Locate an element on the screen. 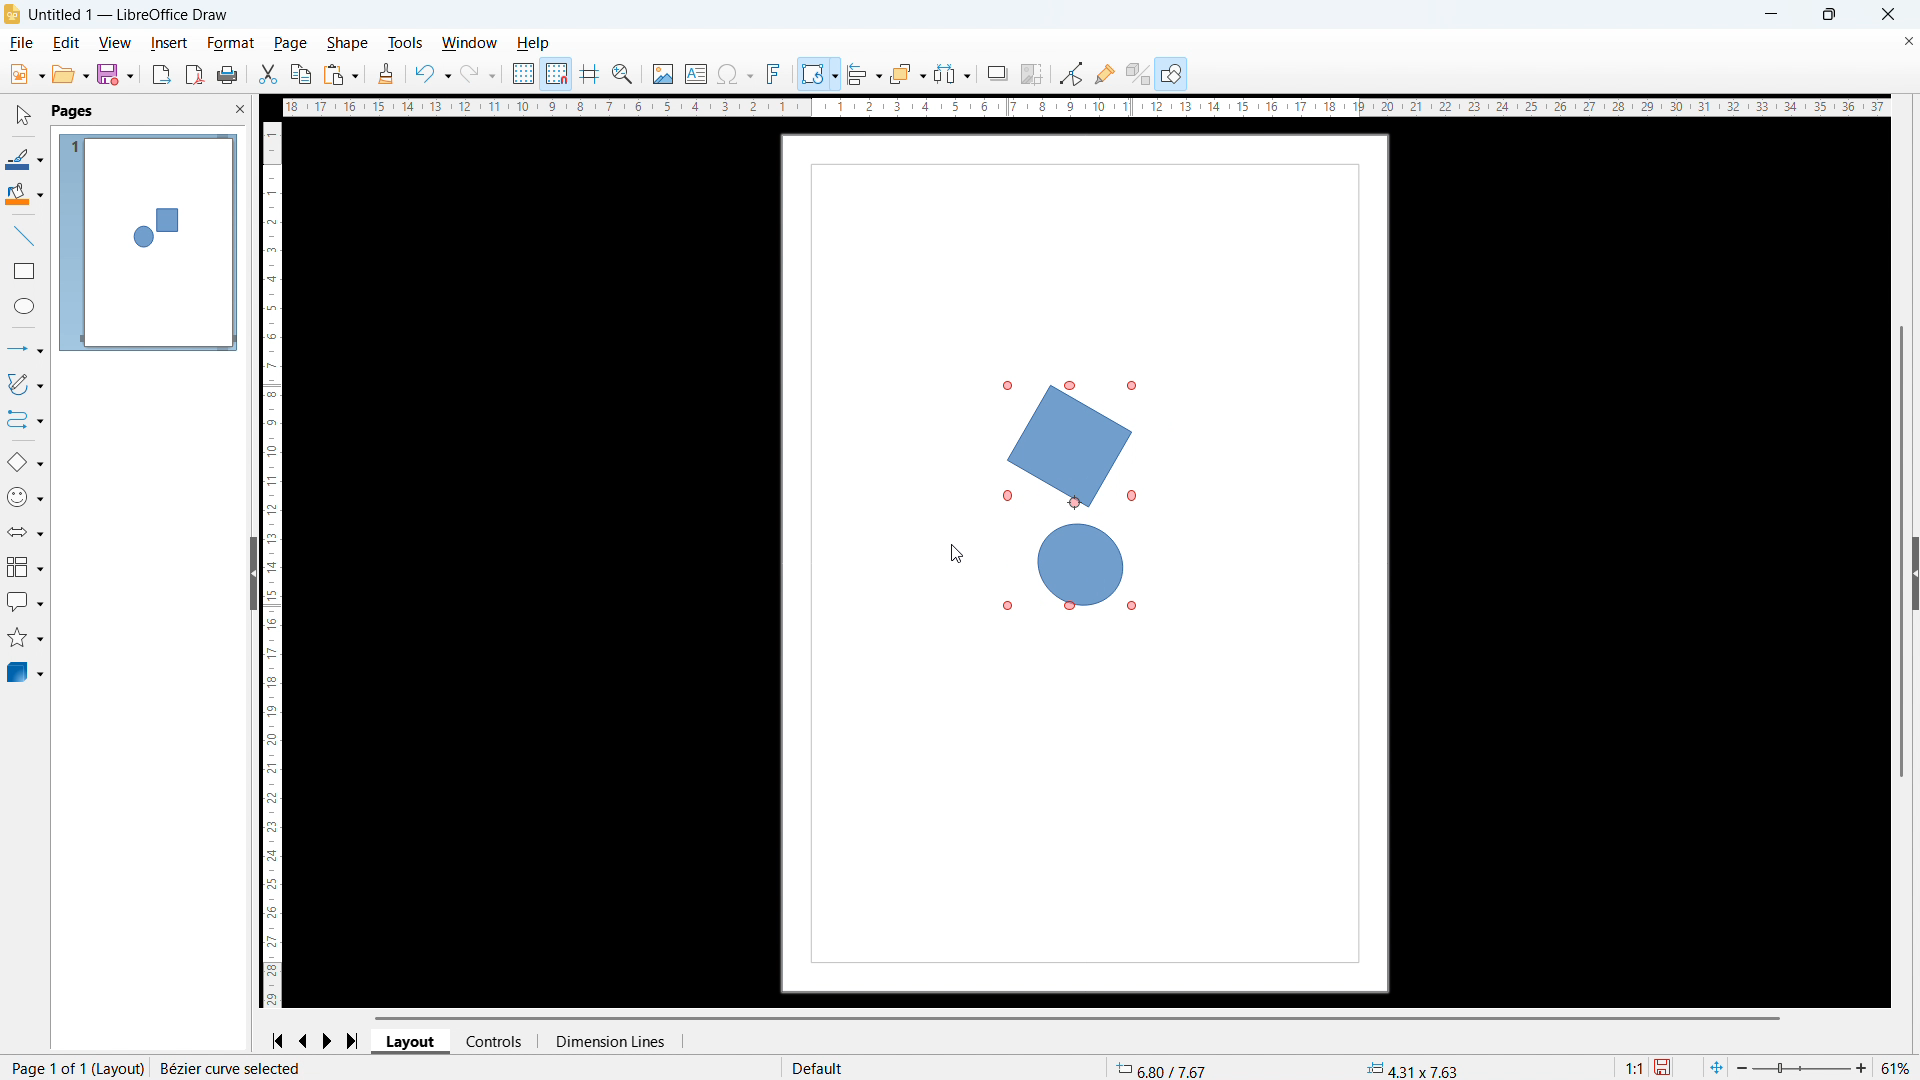  file  is located at coordinates (22, 43).